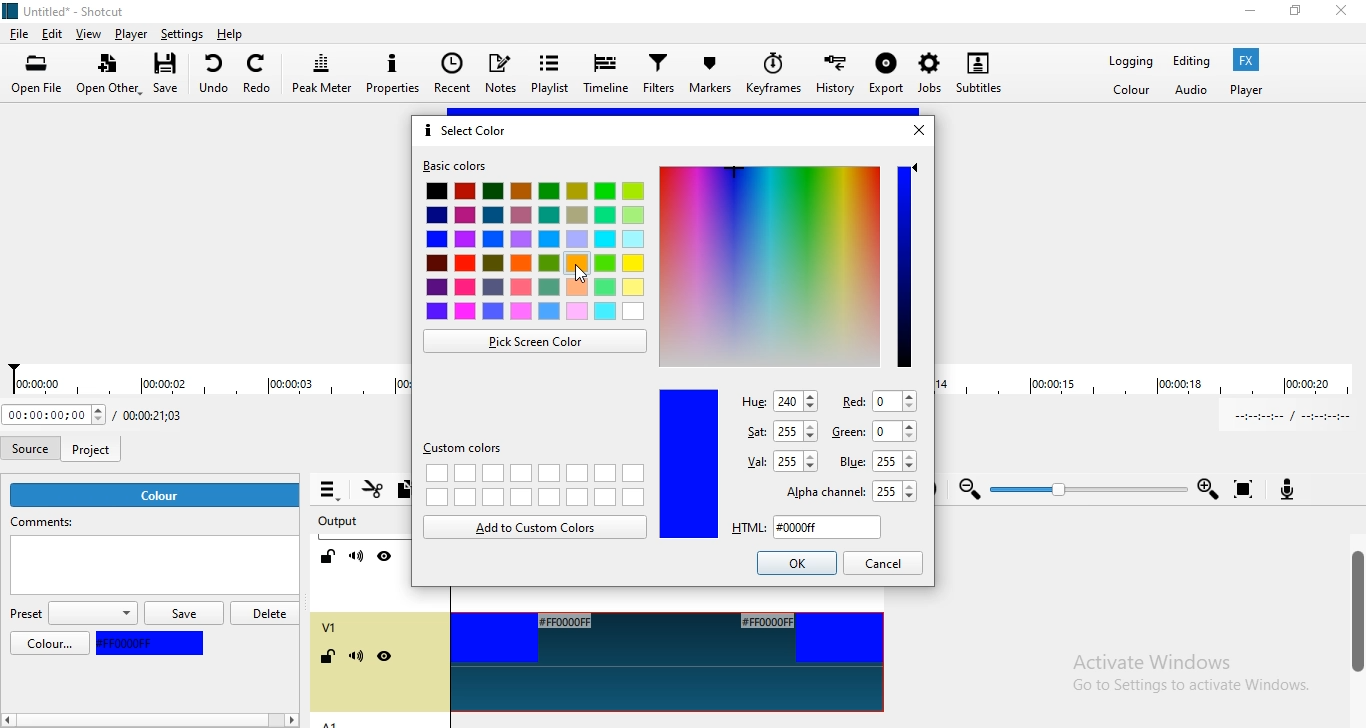 This screenshot has height=728, width=1366. Describe the element at coordinates (1246, 90) in the screenshot. I see `player` at that location.